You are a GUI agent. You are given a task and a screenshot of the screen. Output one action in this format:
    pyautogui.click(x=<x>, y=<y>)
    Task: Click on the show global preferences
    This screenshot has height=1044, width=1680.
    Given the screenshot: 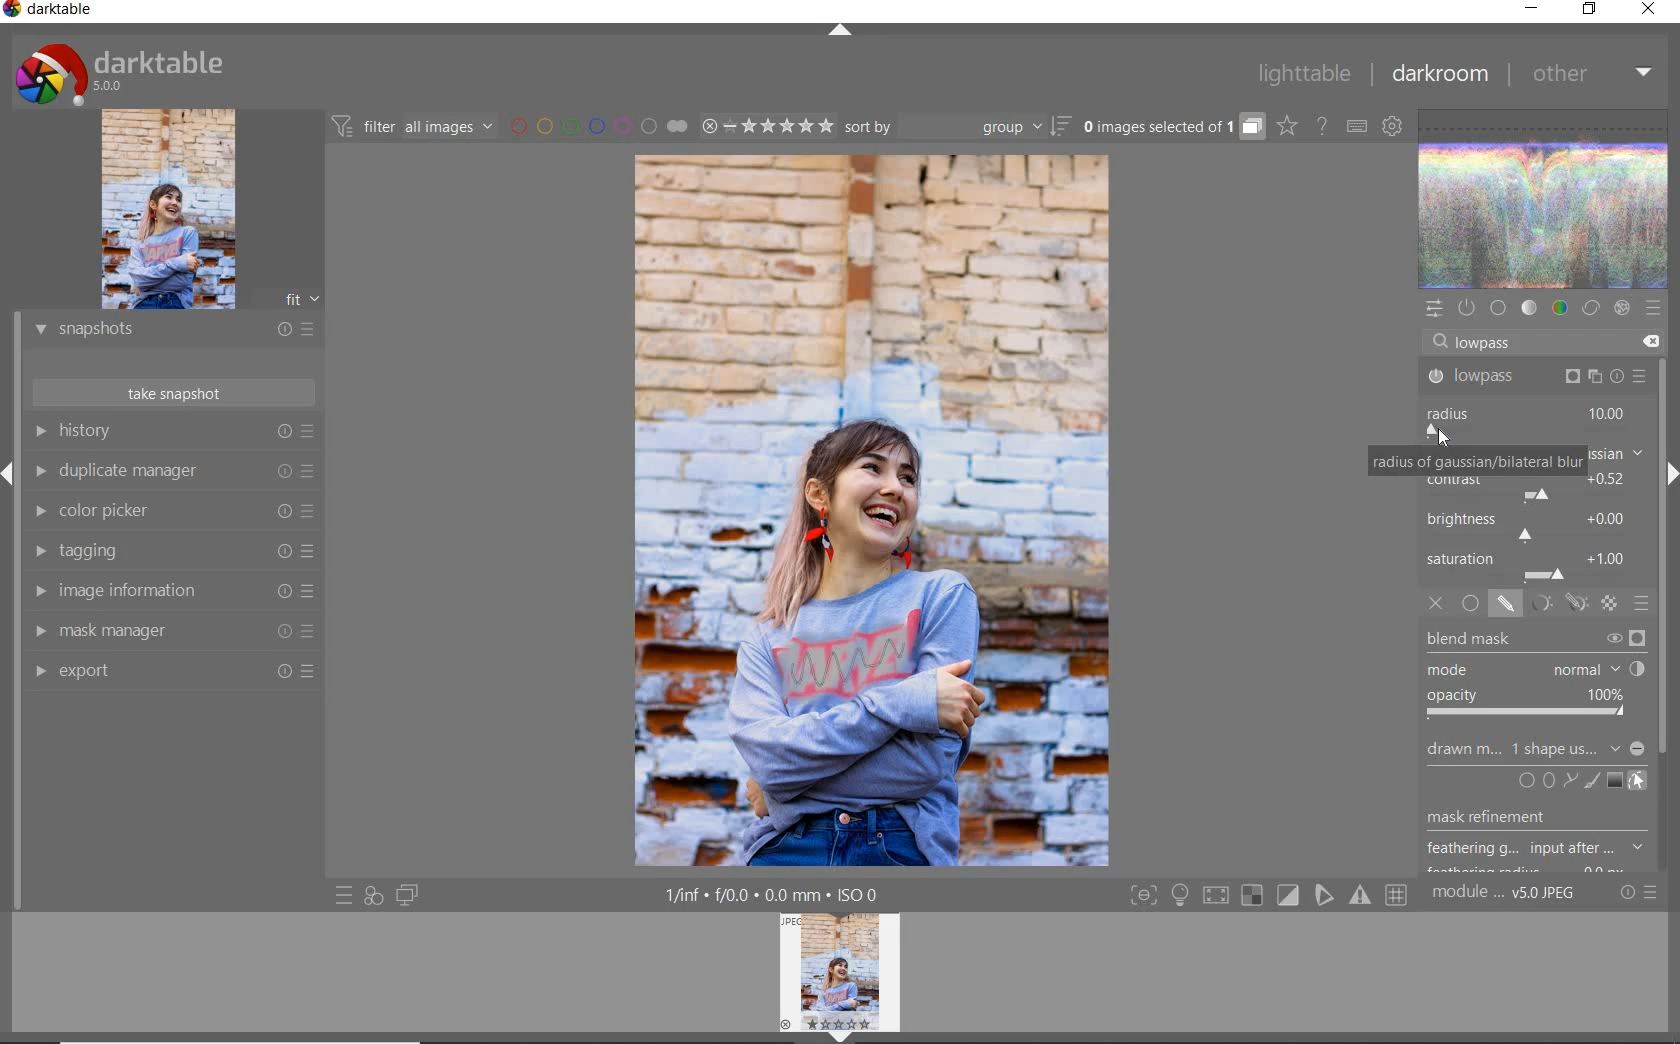 What is the action you would take?
    pyautogui.click(x=1393, y=128)
    